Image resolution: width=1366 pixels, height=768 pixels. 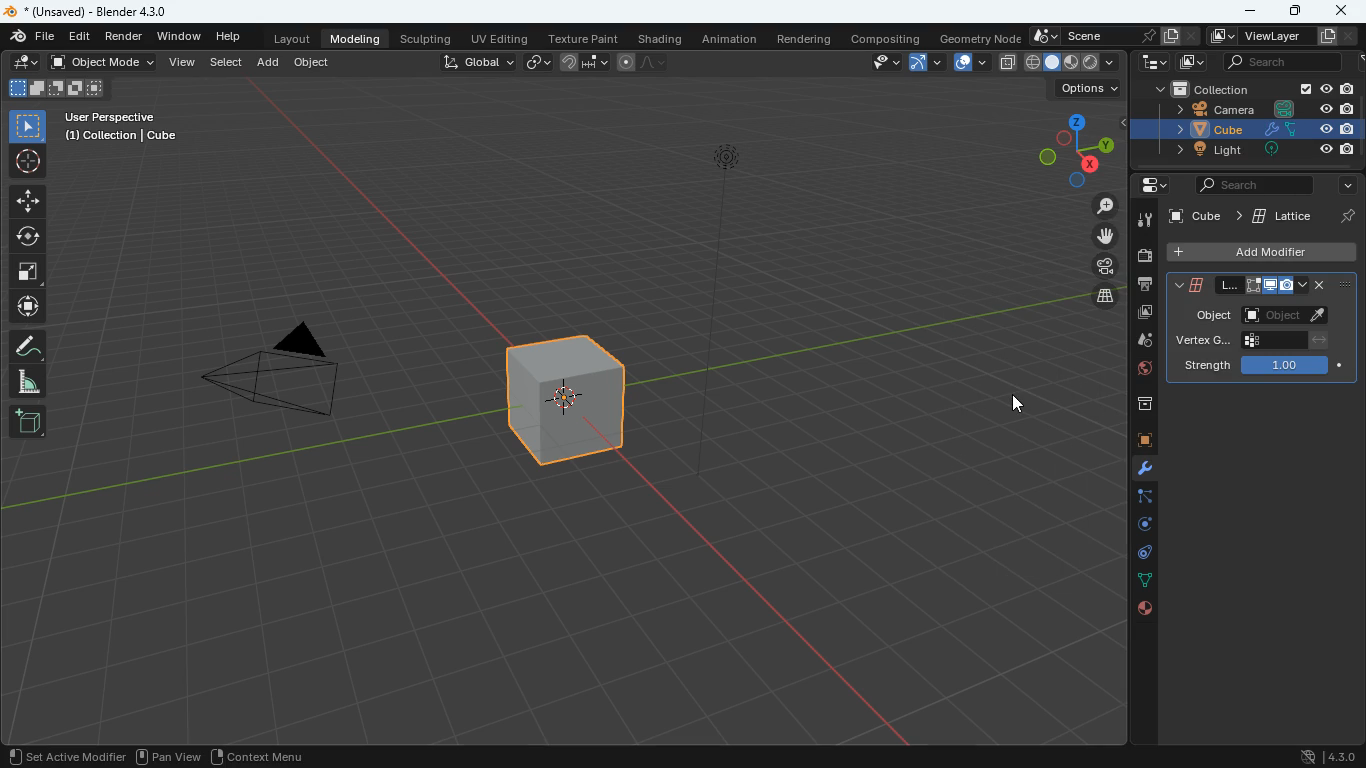 I want to click on rotate, so click(x=28, y=236).